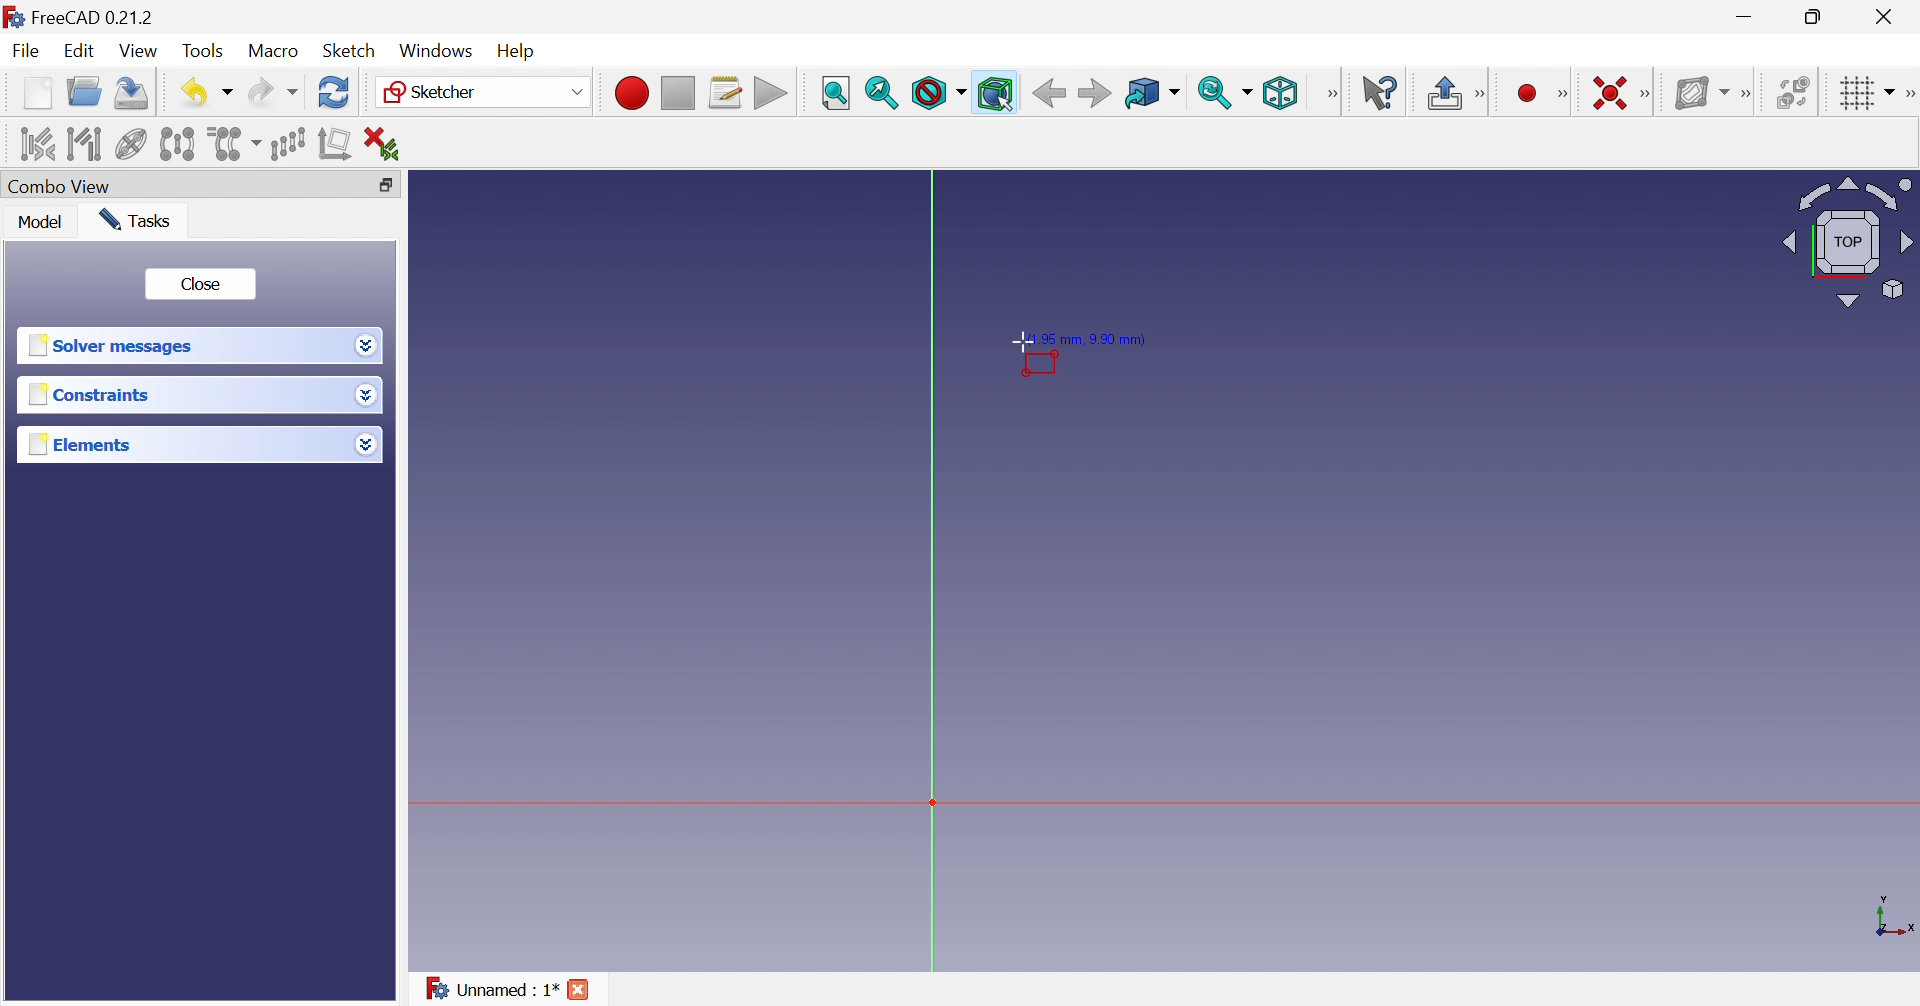  What do you see at coordinates (1026, 343) in the screenshot?
I see `Cursor` at bounding box center [1026, 343].